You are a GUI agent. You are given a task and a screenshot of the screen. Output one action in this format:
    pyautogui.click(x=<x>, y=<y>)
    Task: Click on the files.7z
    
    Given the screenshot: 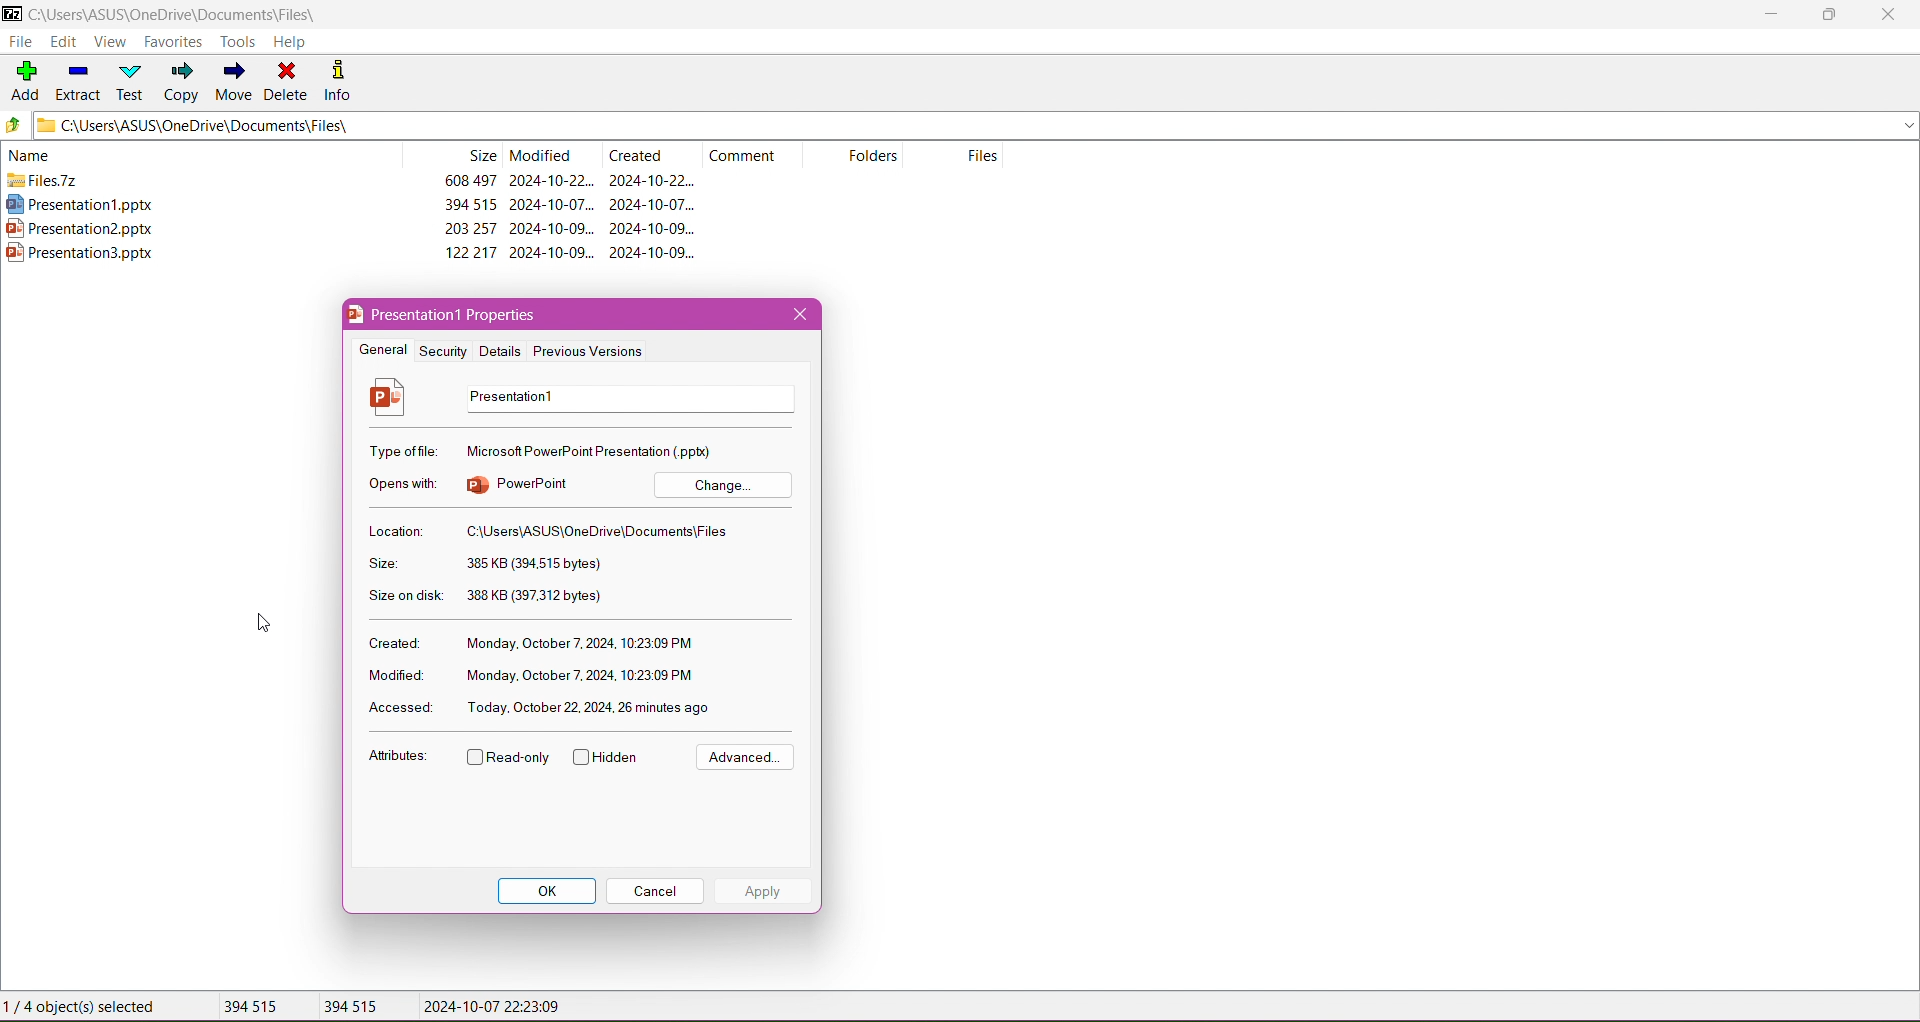 What is the action you would take?
    pyautogui.click(x=42, y=180)
    